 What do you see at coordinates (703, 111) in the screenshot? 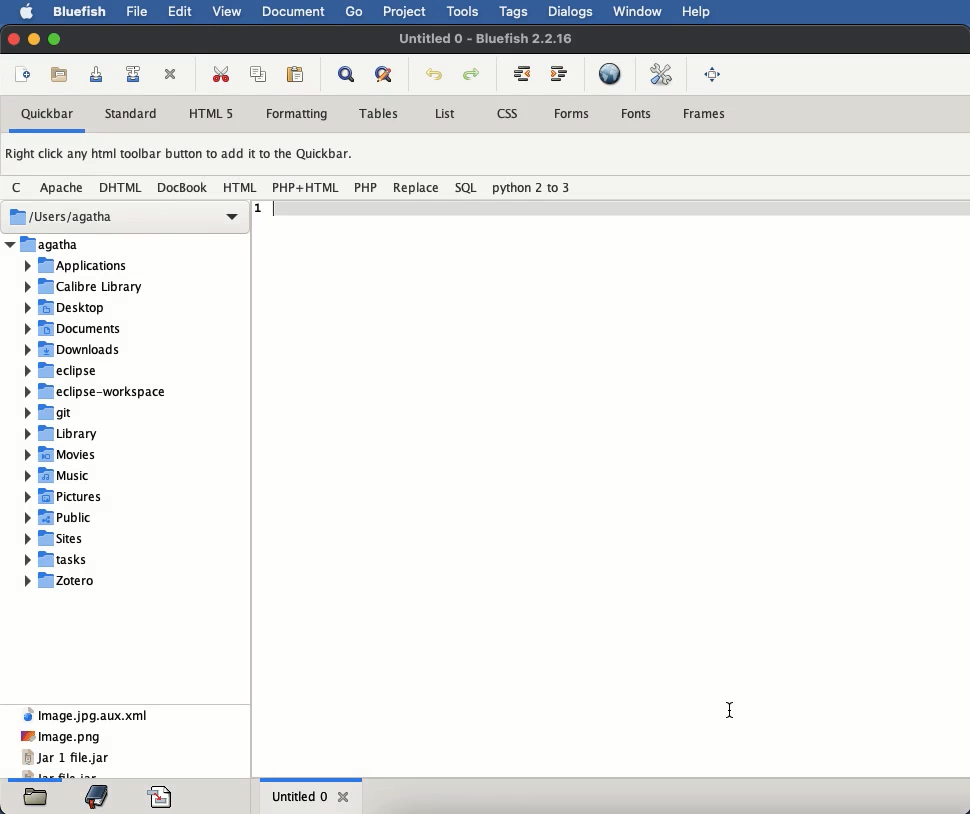
I see `frames` at bounding box center [703, 111].